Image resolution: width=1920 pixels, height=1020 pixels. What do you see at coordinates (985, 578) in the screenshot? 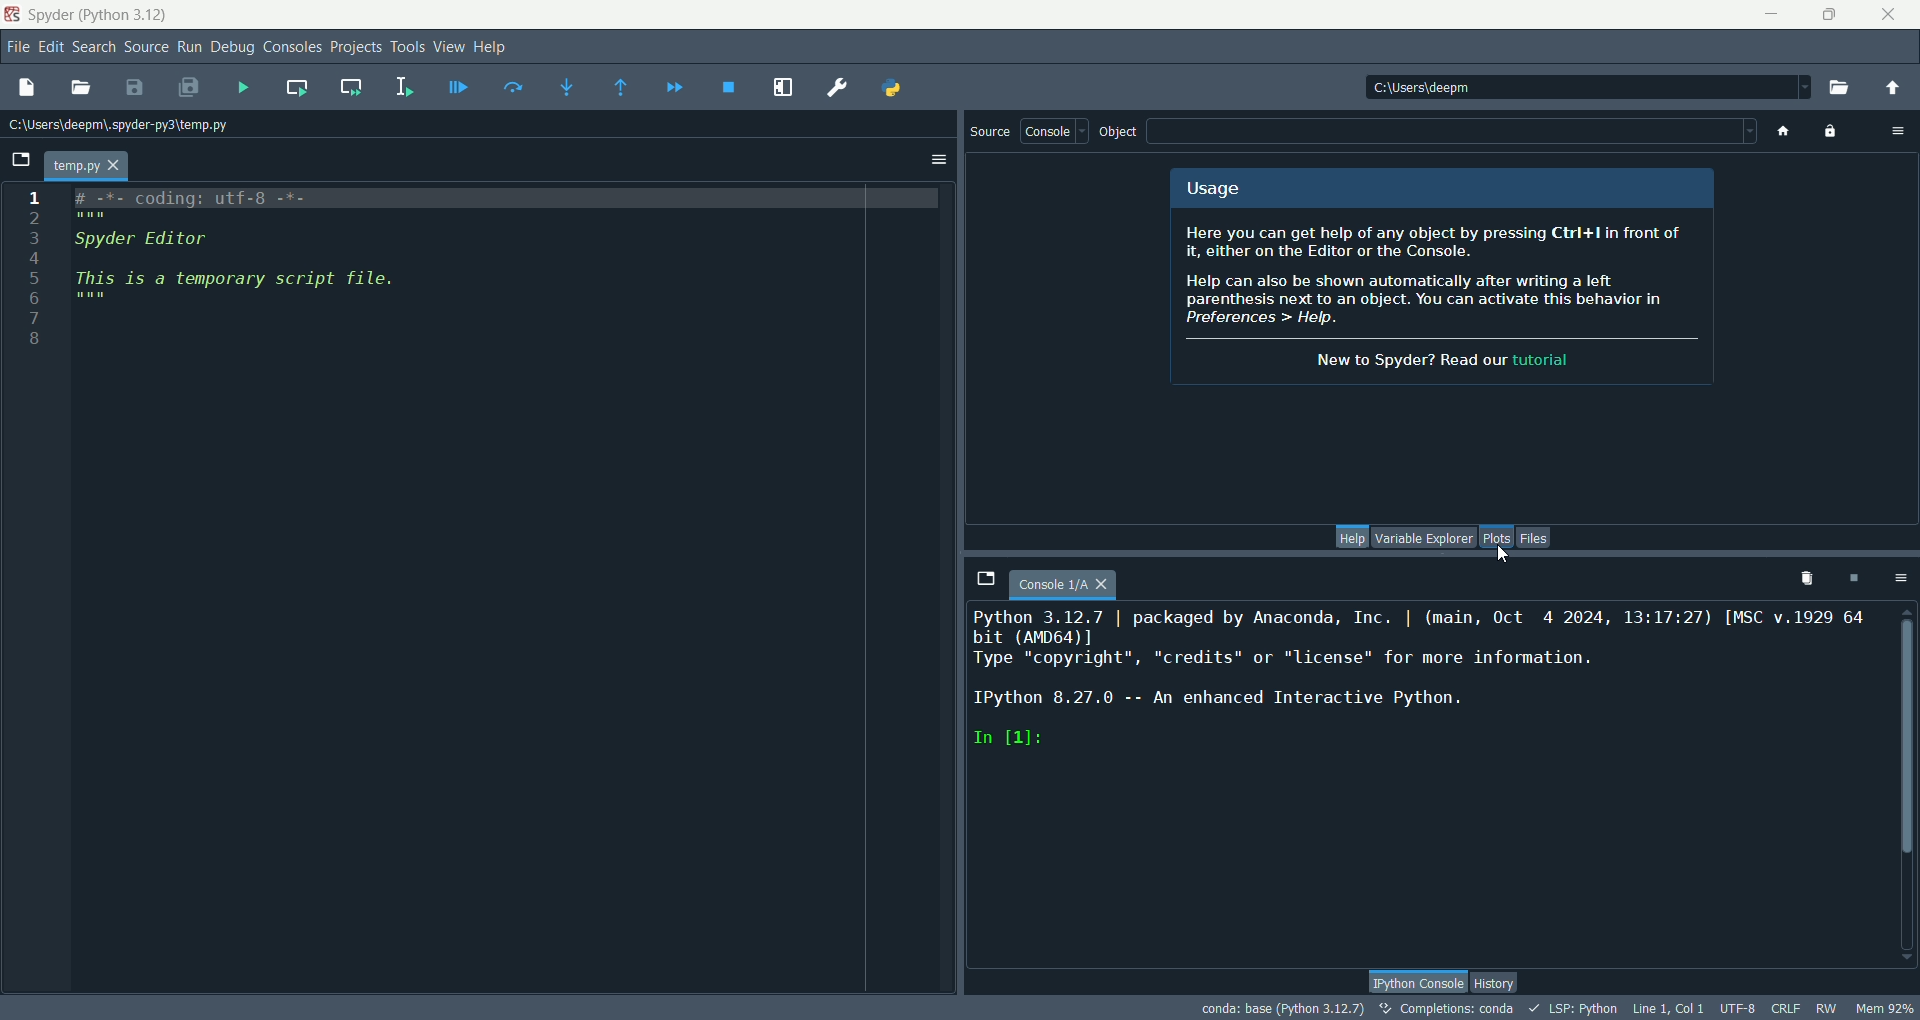
I see `browse tabs` at bounding box center [985, 578].